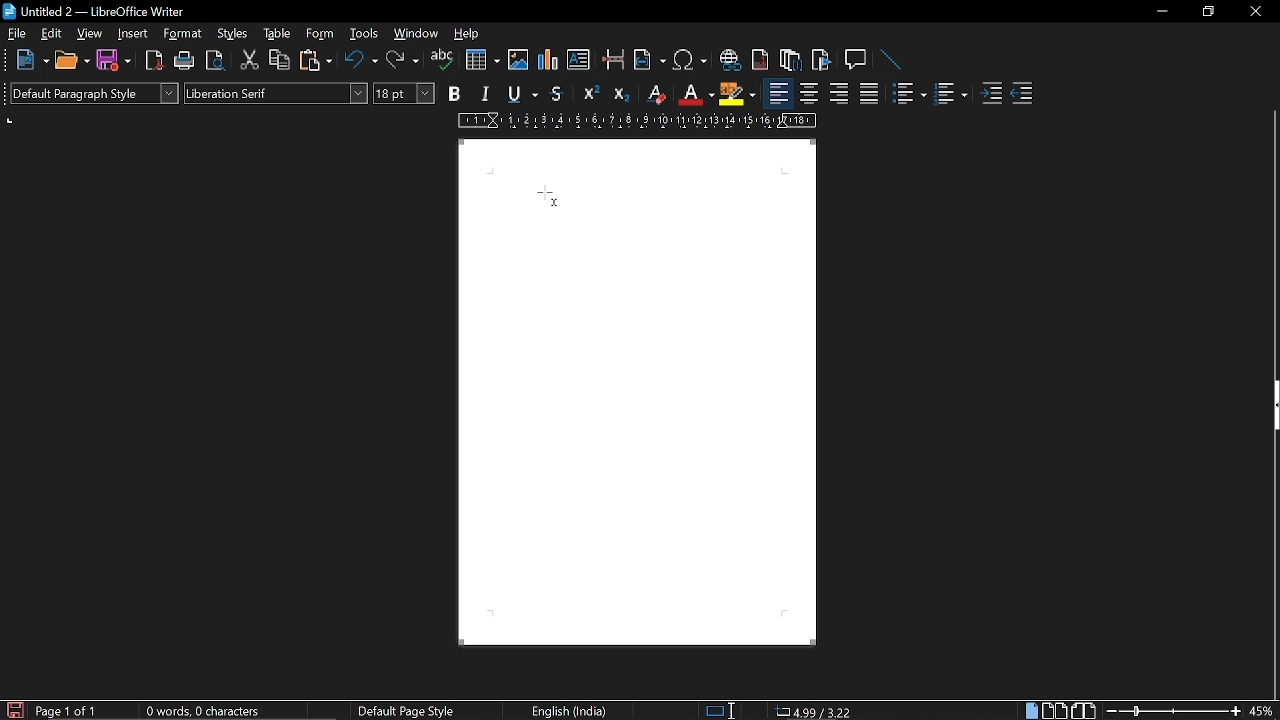 Image resolution: width=1280 pixels, height=720 pixels. I want to click on book view, so click(1084, 710).